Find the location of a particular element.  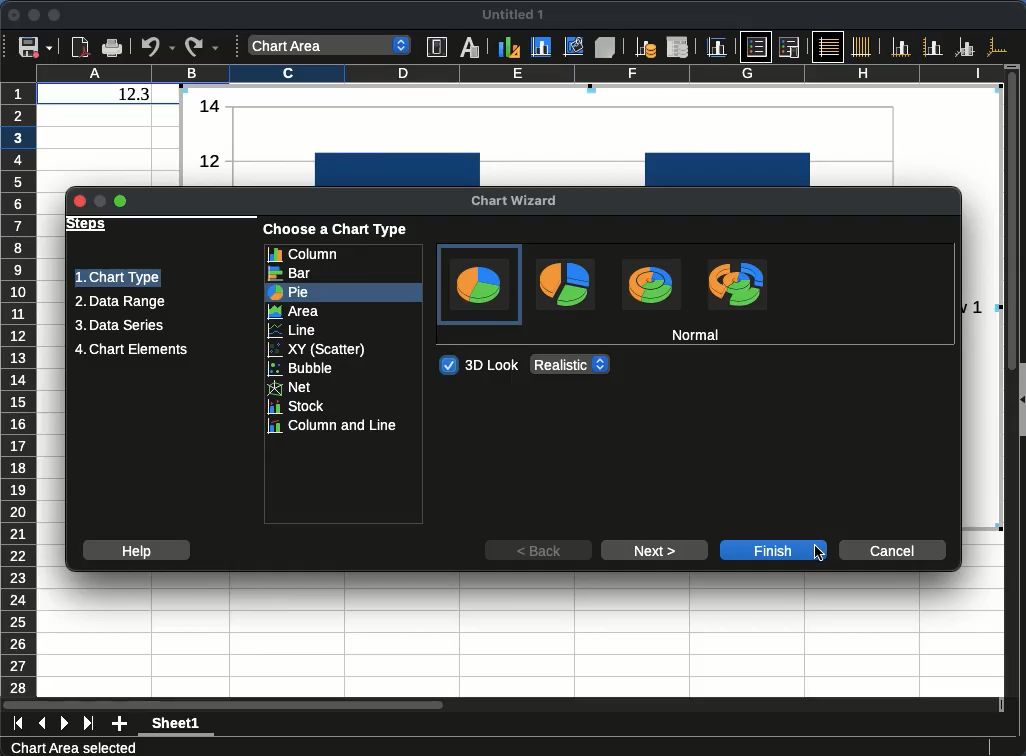

Normal, current selection is located at coordinates (480, 285).